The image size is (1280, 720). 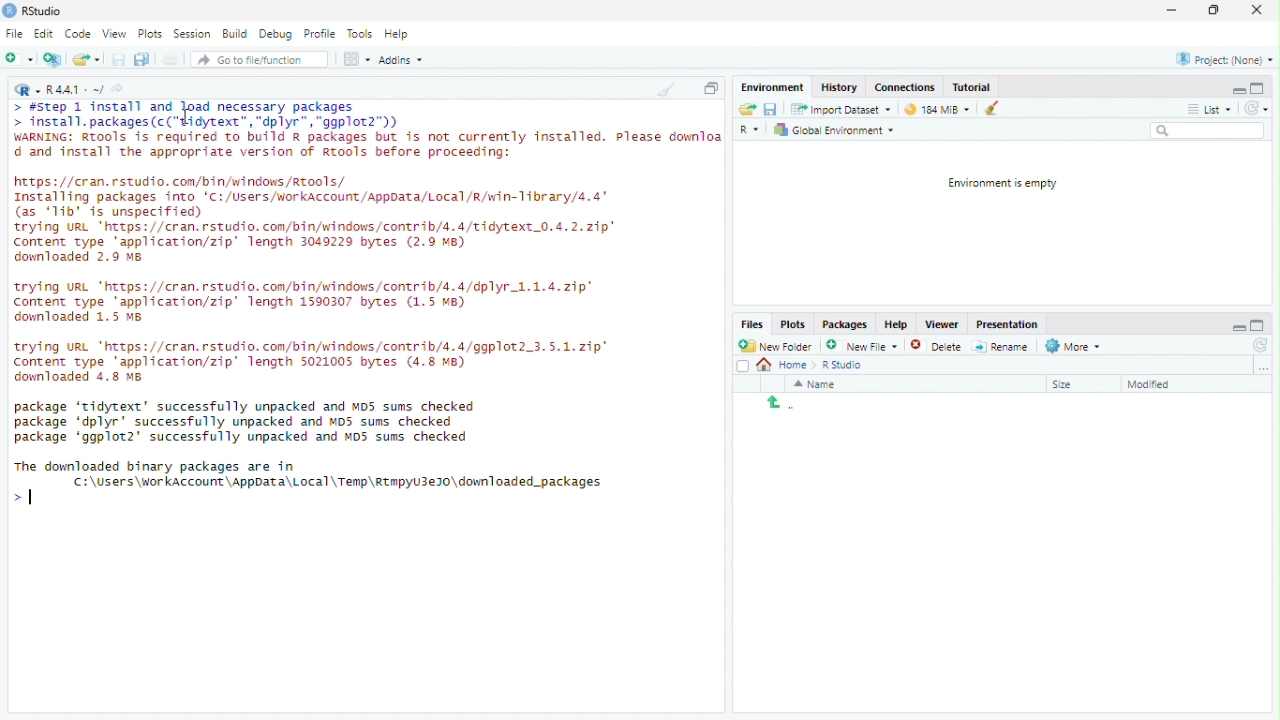 I want to click on Connections, so click(x=905, y=86).